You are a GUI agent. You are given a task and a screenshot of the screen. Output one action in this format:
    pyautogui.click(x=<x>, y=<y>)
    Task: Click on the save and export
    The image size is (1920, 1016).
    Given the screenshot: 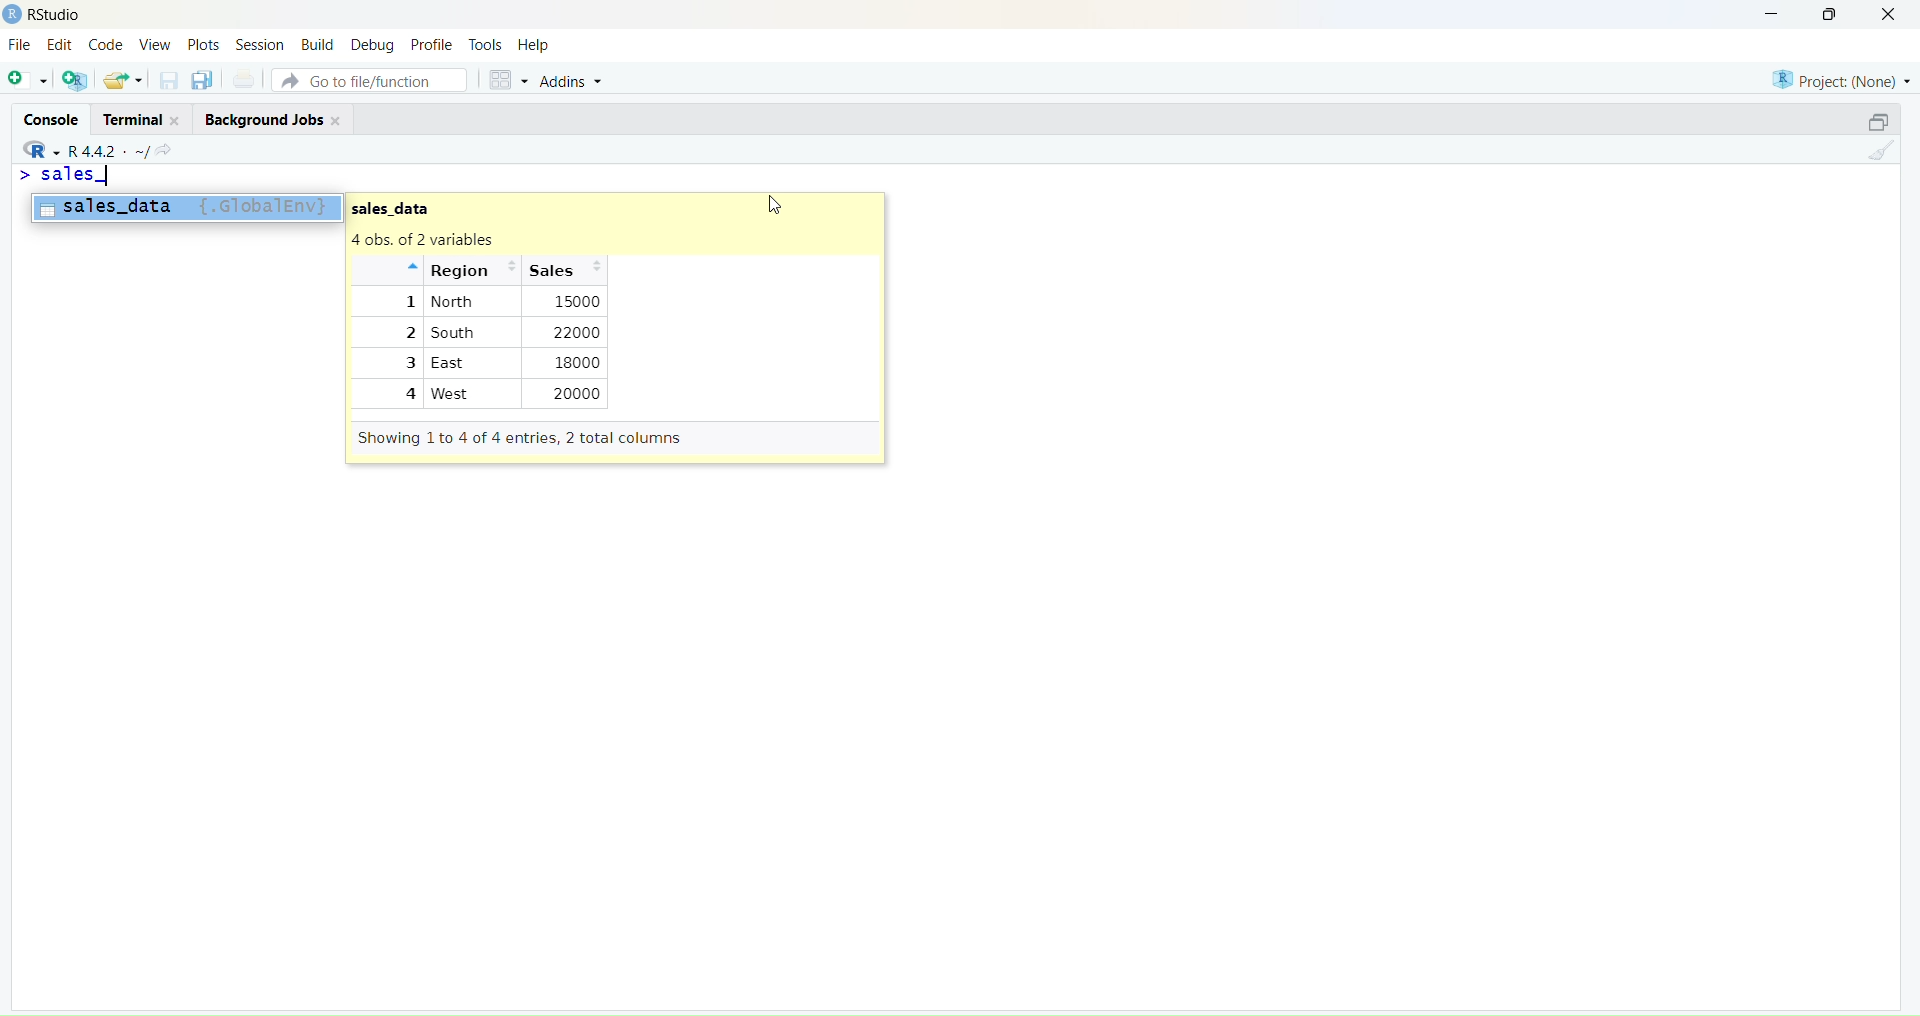 What is the action you would take?
    pyautogui.click(x=122, y=81)
    